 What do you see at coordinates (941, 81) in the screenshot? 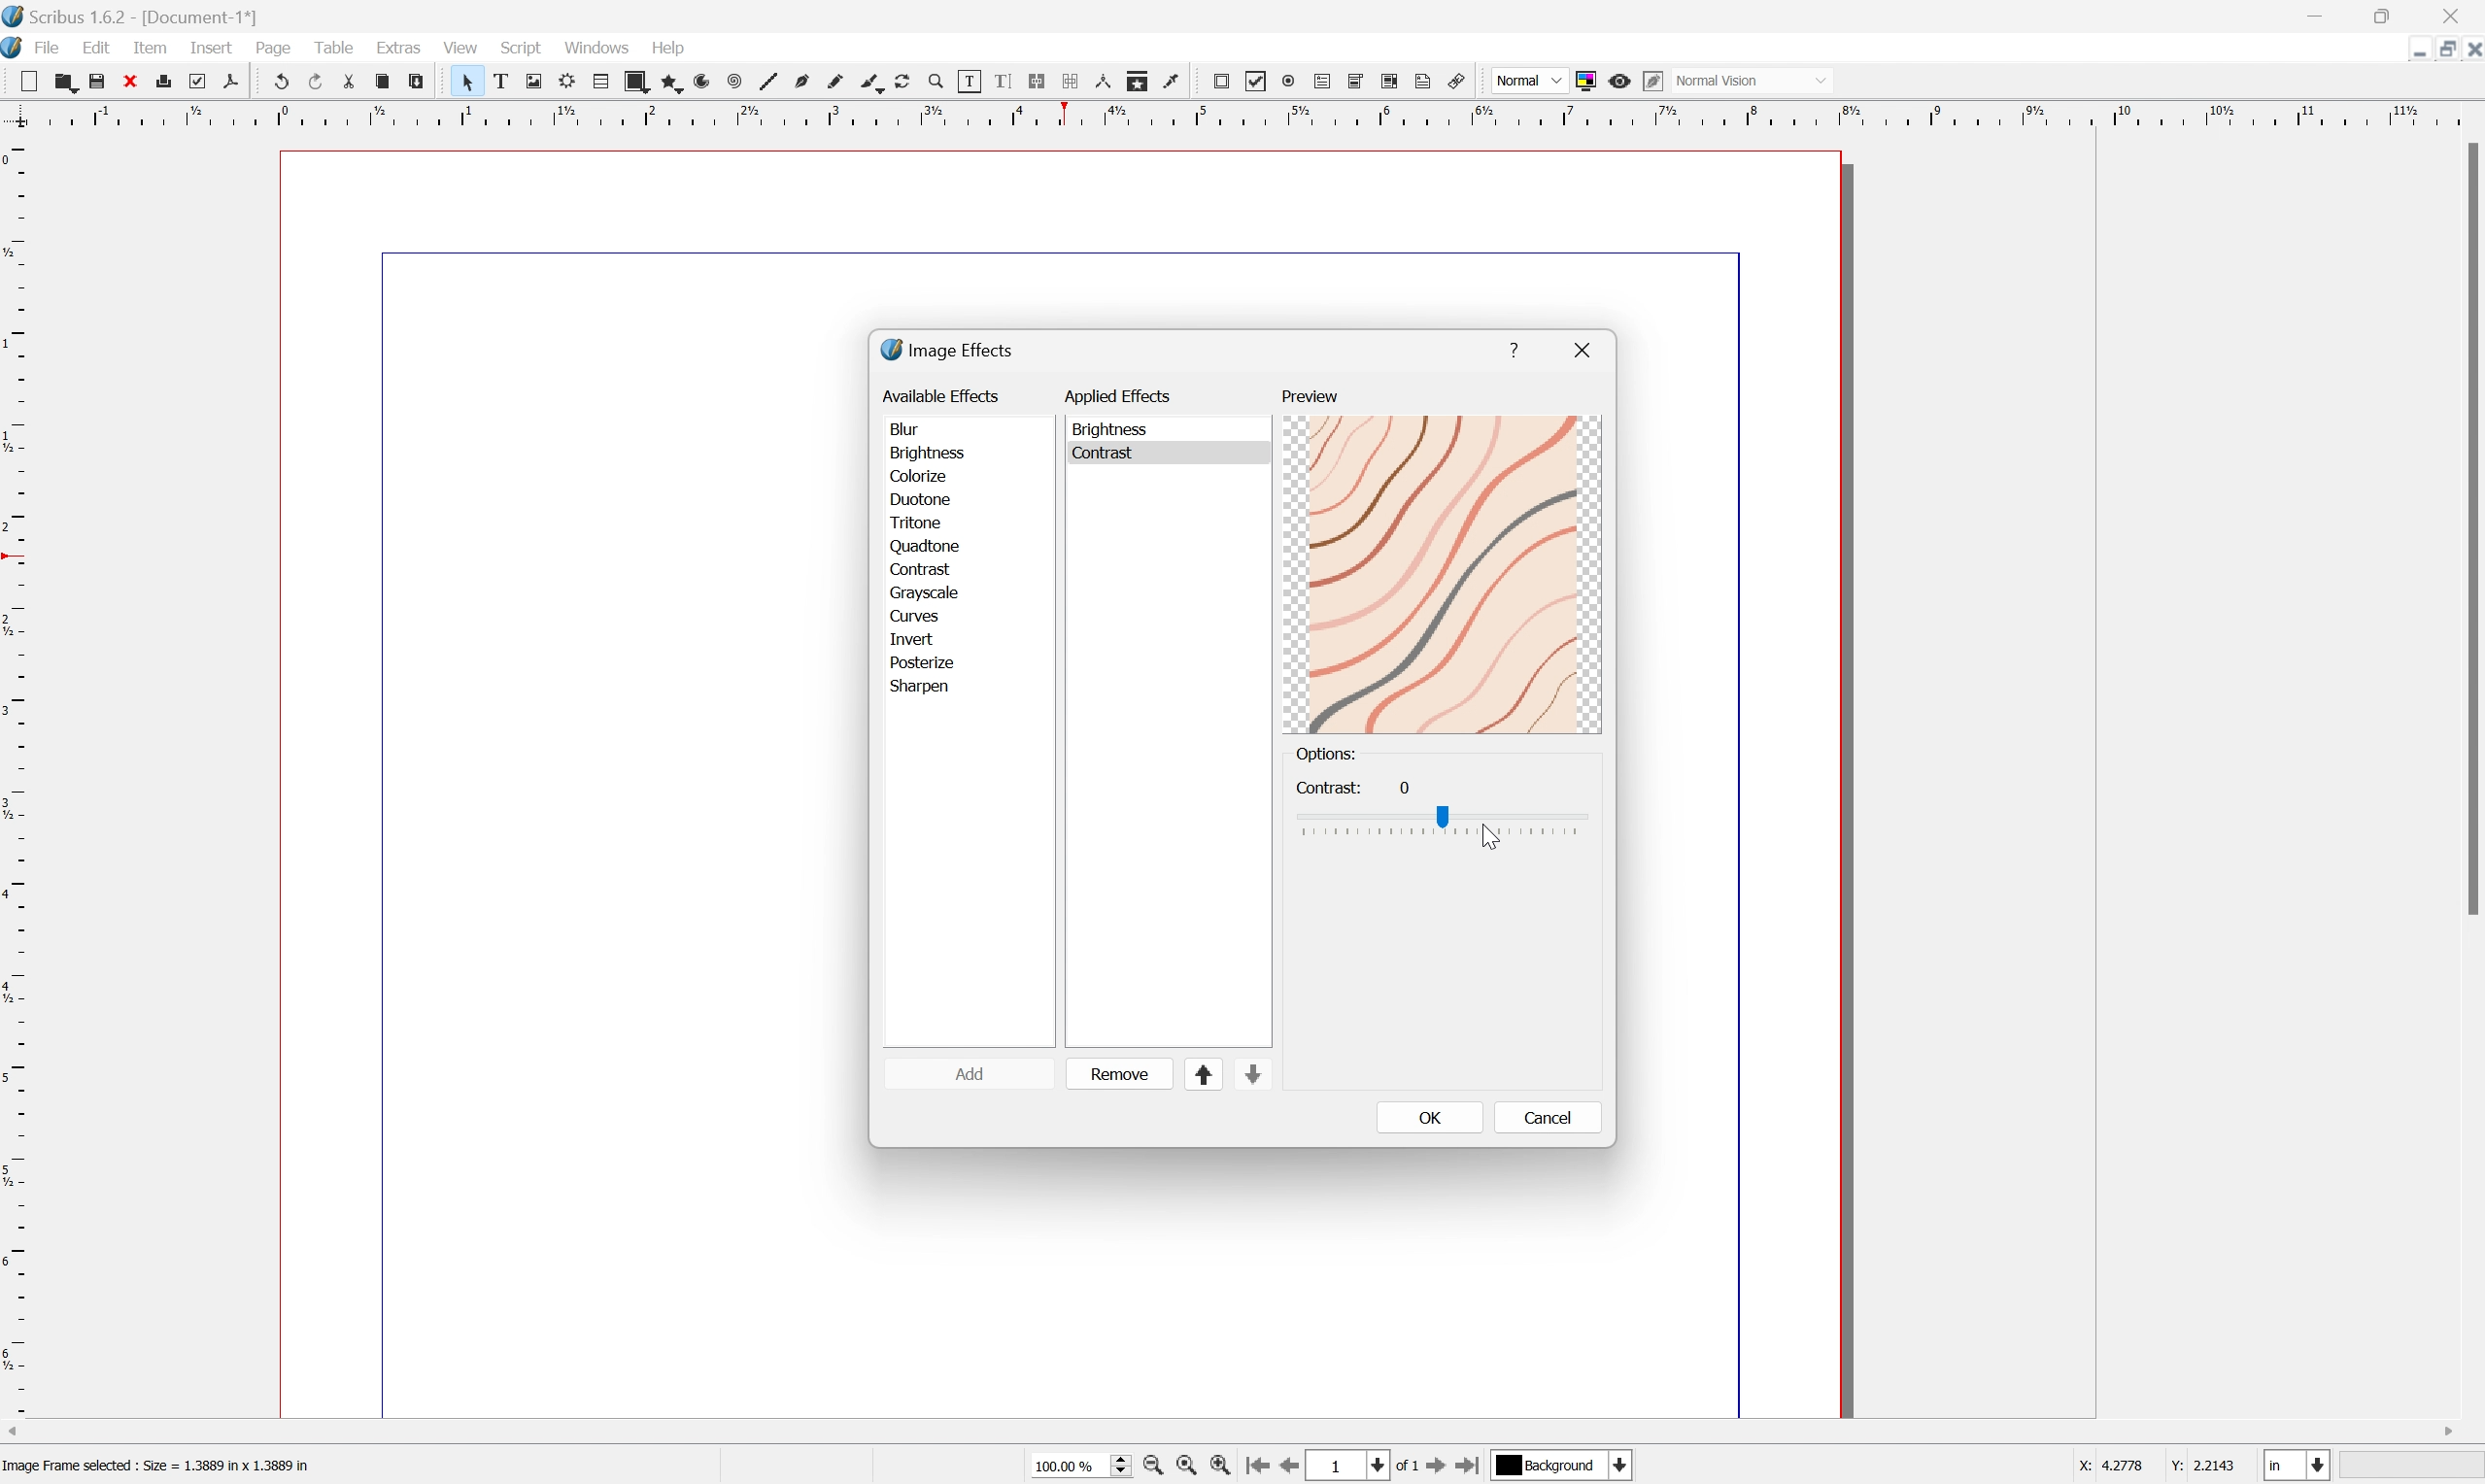
I see `Zoom in or out` at bounding box center [941, 81].